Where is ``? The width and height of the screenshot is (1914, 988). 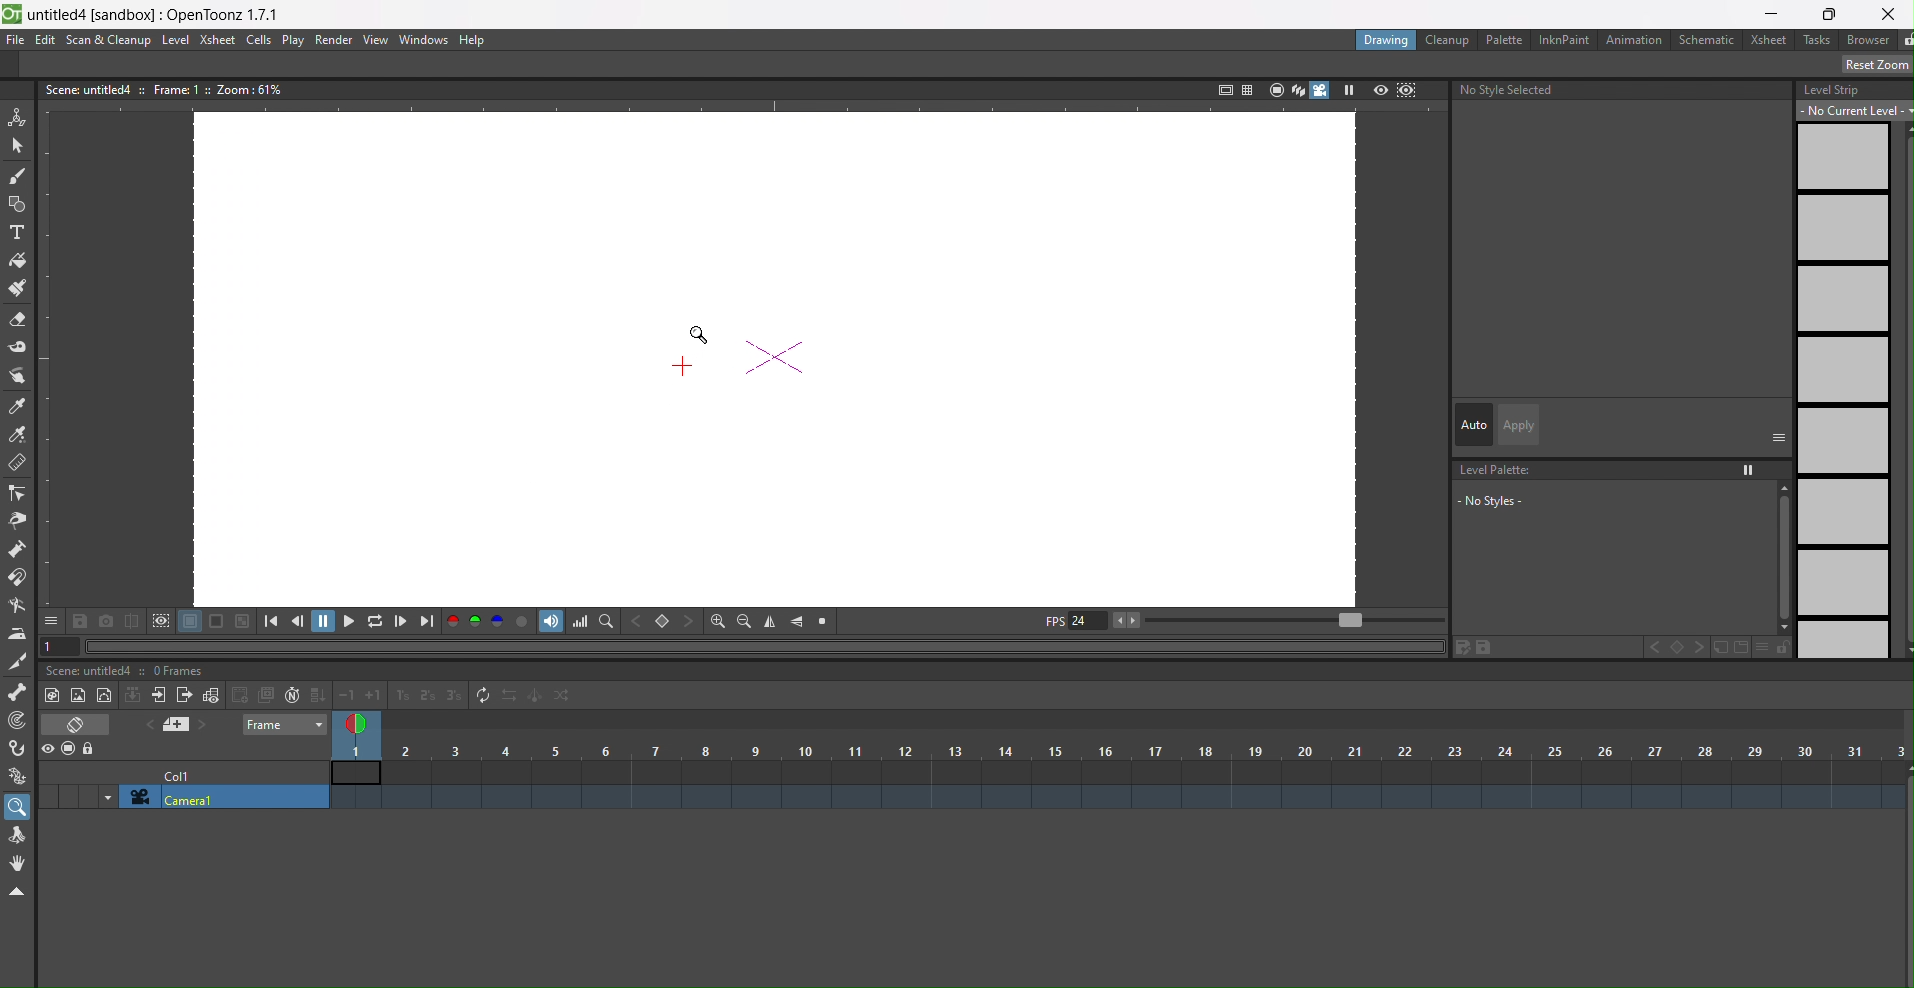
 is located at coordinates (580, 621).